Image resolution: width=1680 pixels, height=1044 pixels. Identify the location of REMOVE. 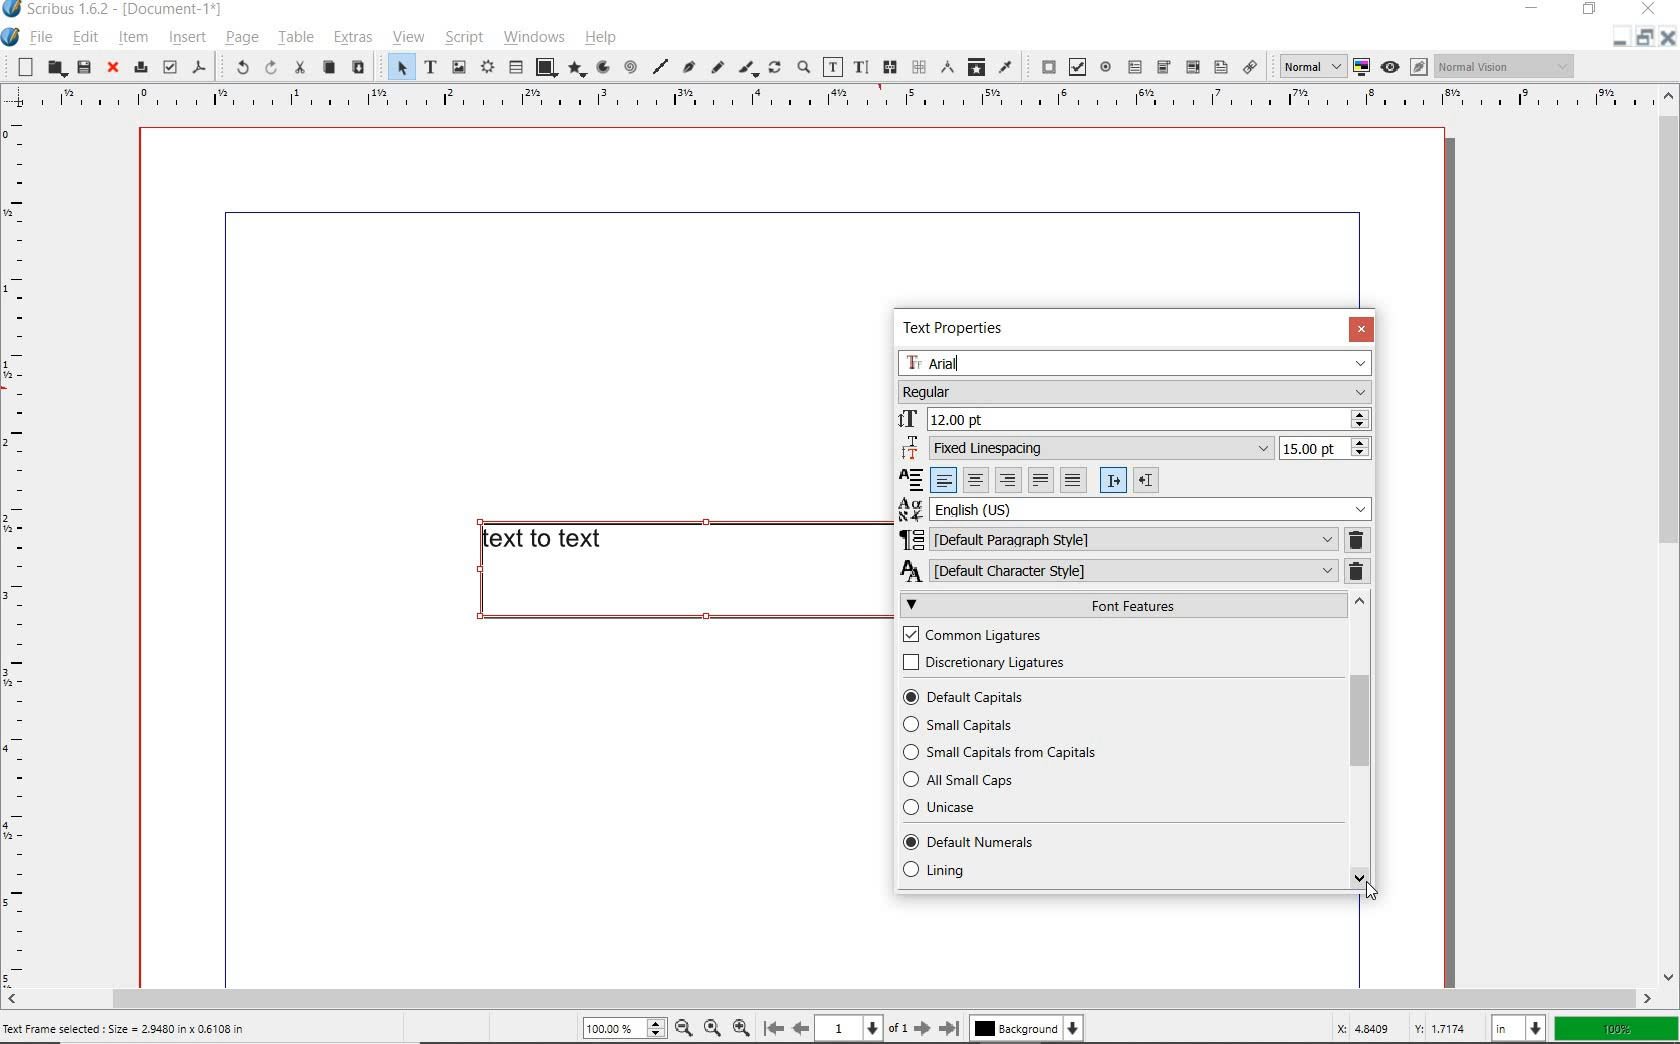
(1358, 556).